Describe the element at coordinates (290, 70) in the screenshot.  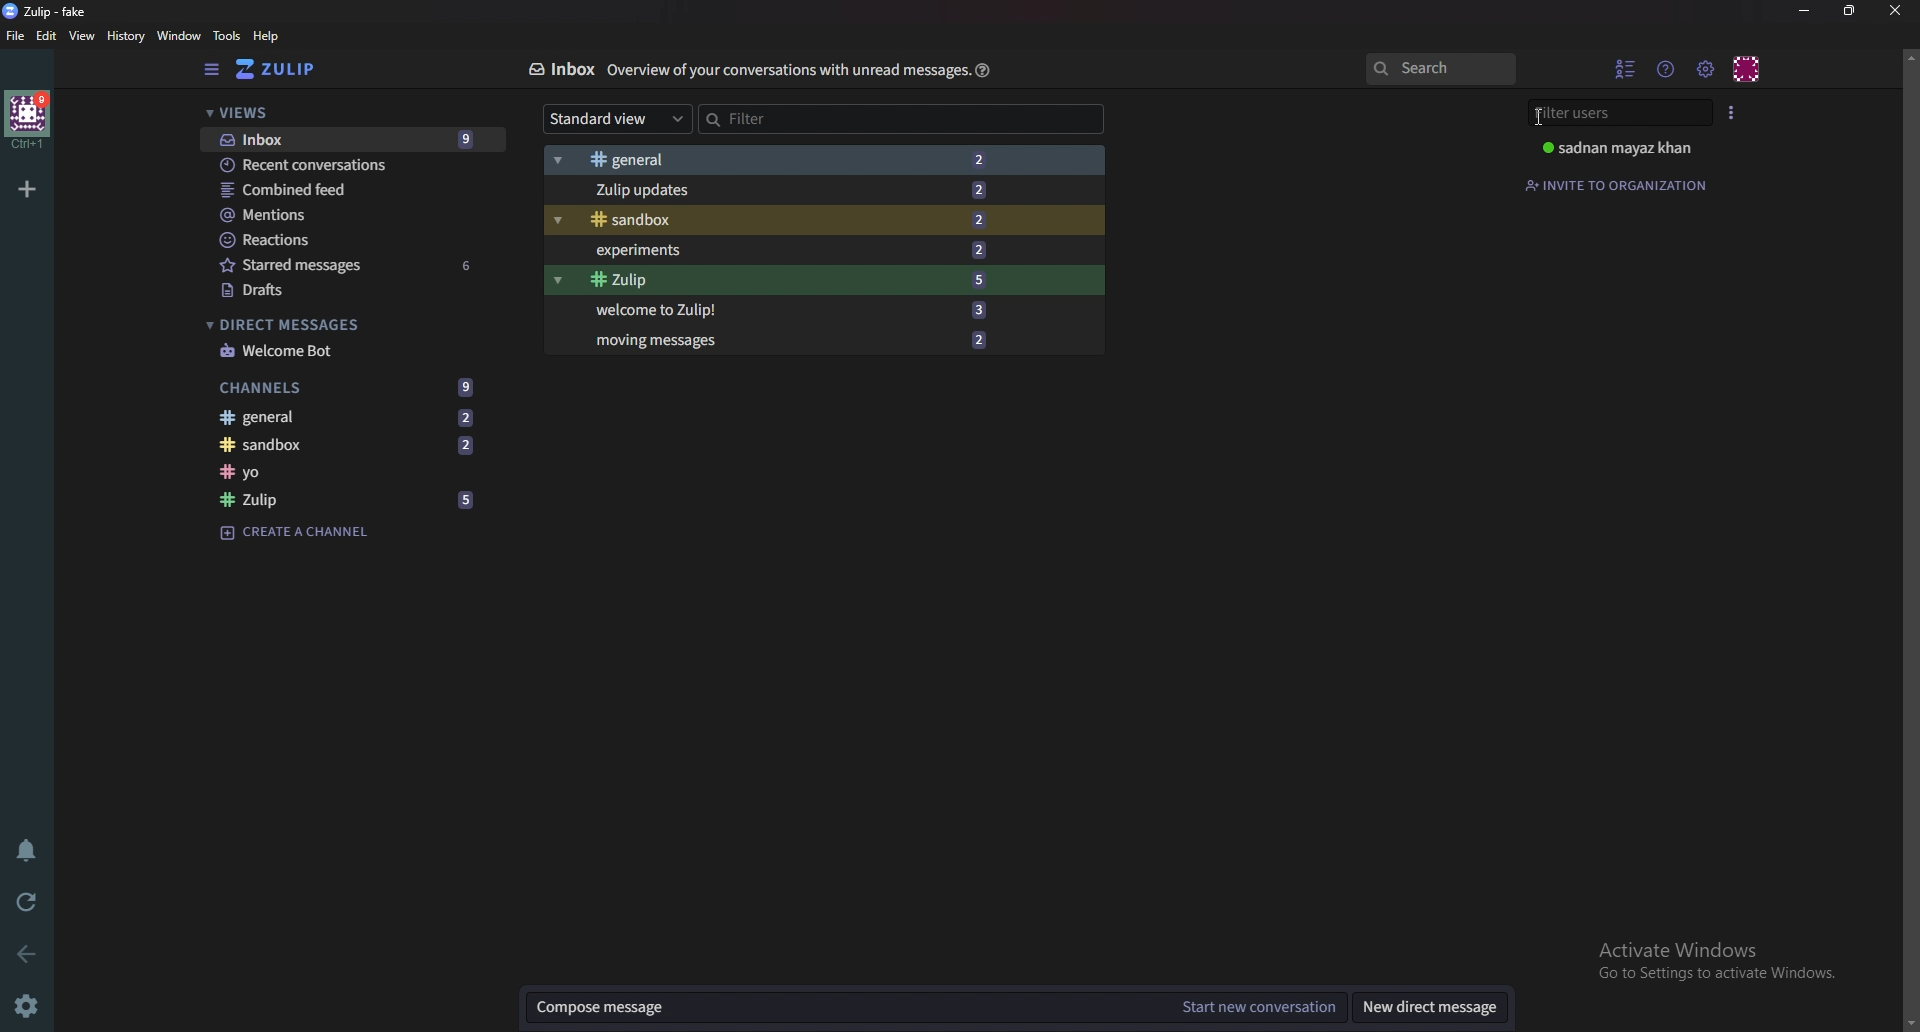
I see `Zulip` at that location.